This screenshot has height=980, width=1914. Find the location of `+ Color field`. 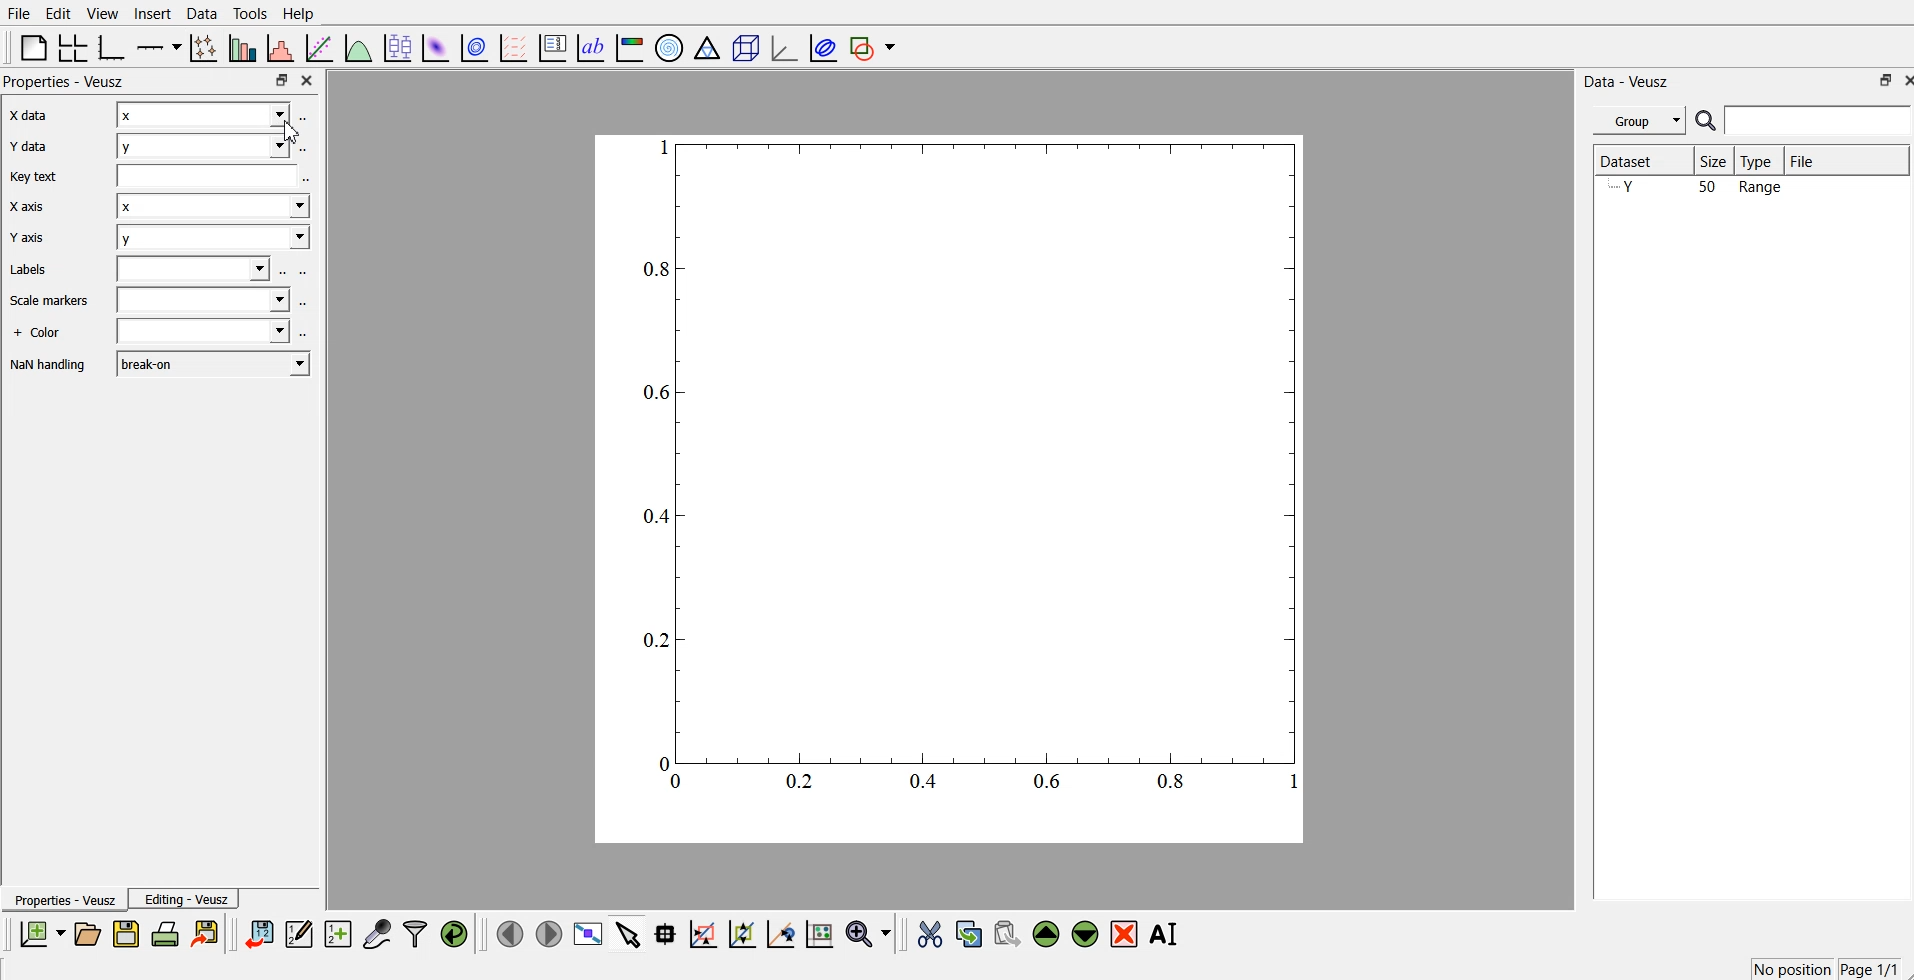

+ Color field is located at coordinates (205, 333).